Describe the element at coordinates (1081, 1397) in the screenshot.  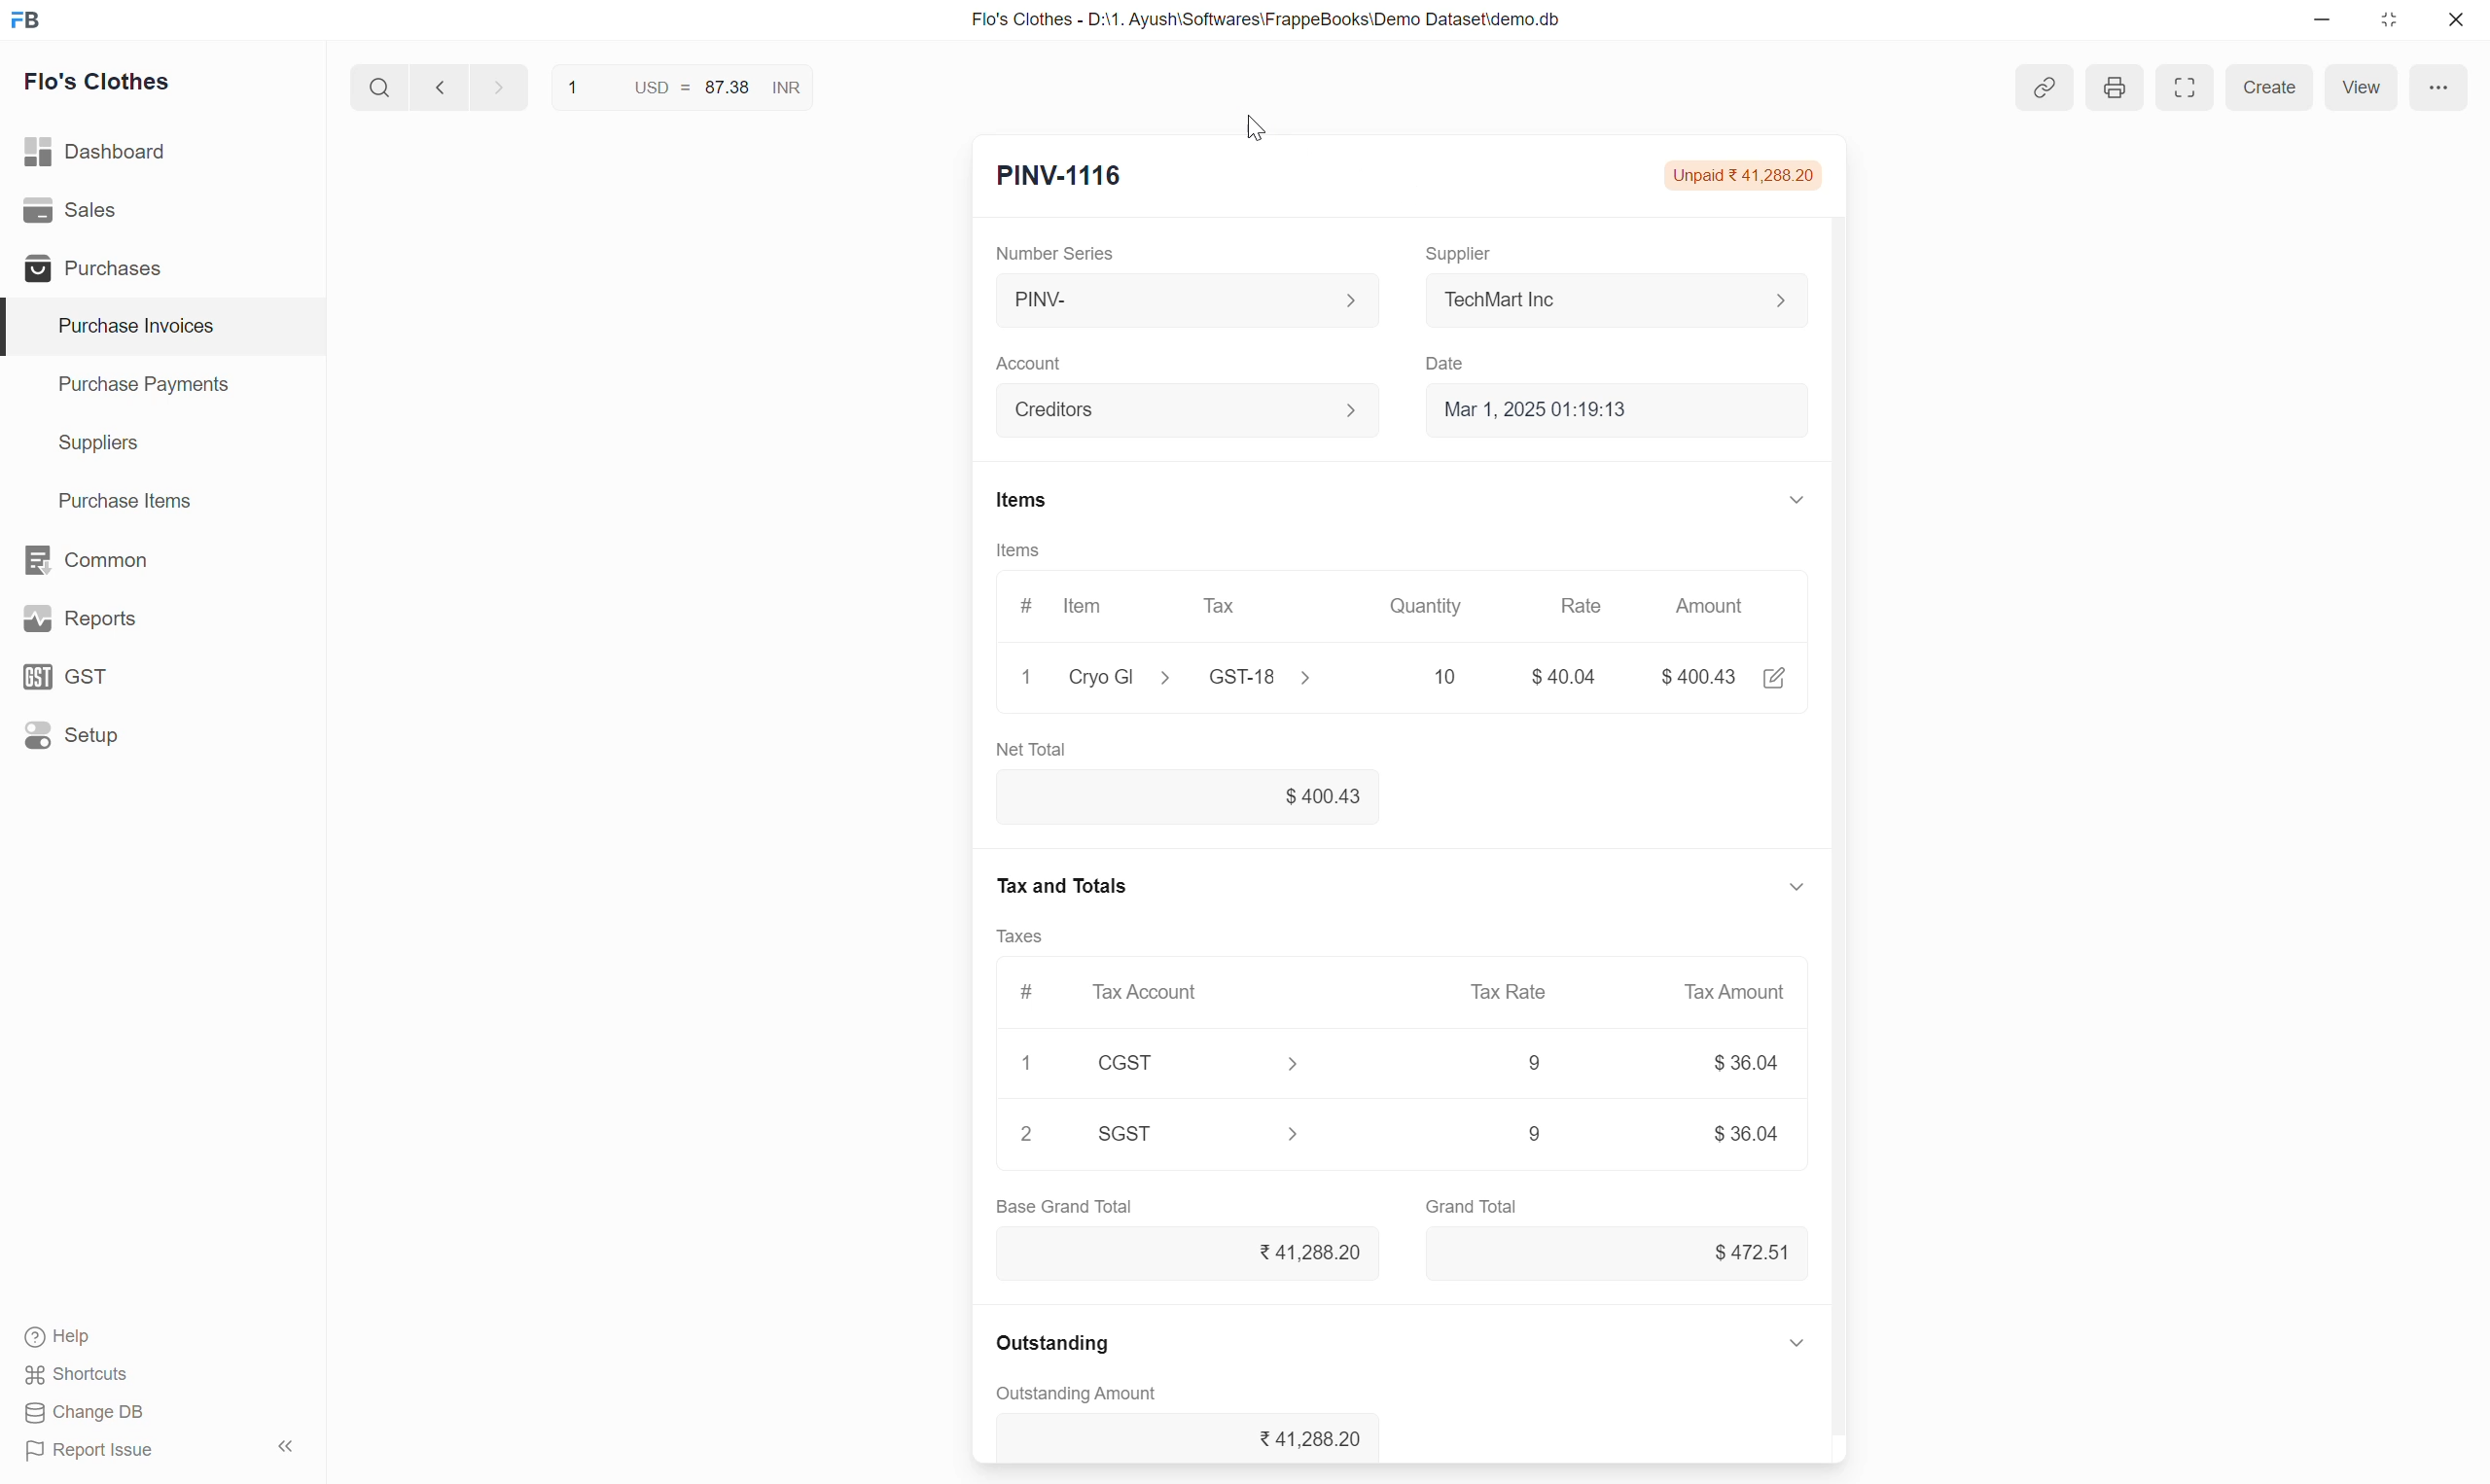
I see `Outstanding amount` at that location.